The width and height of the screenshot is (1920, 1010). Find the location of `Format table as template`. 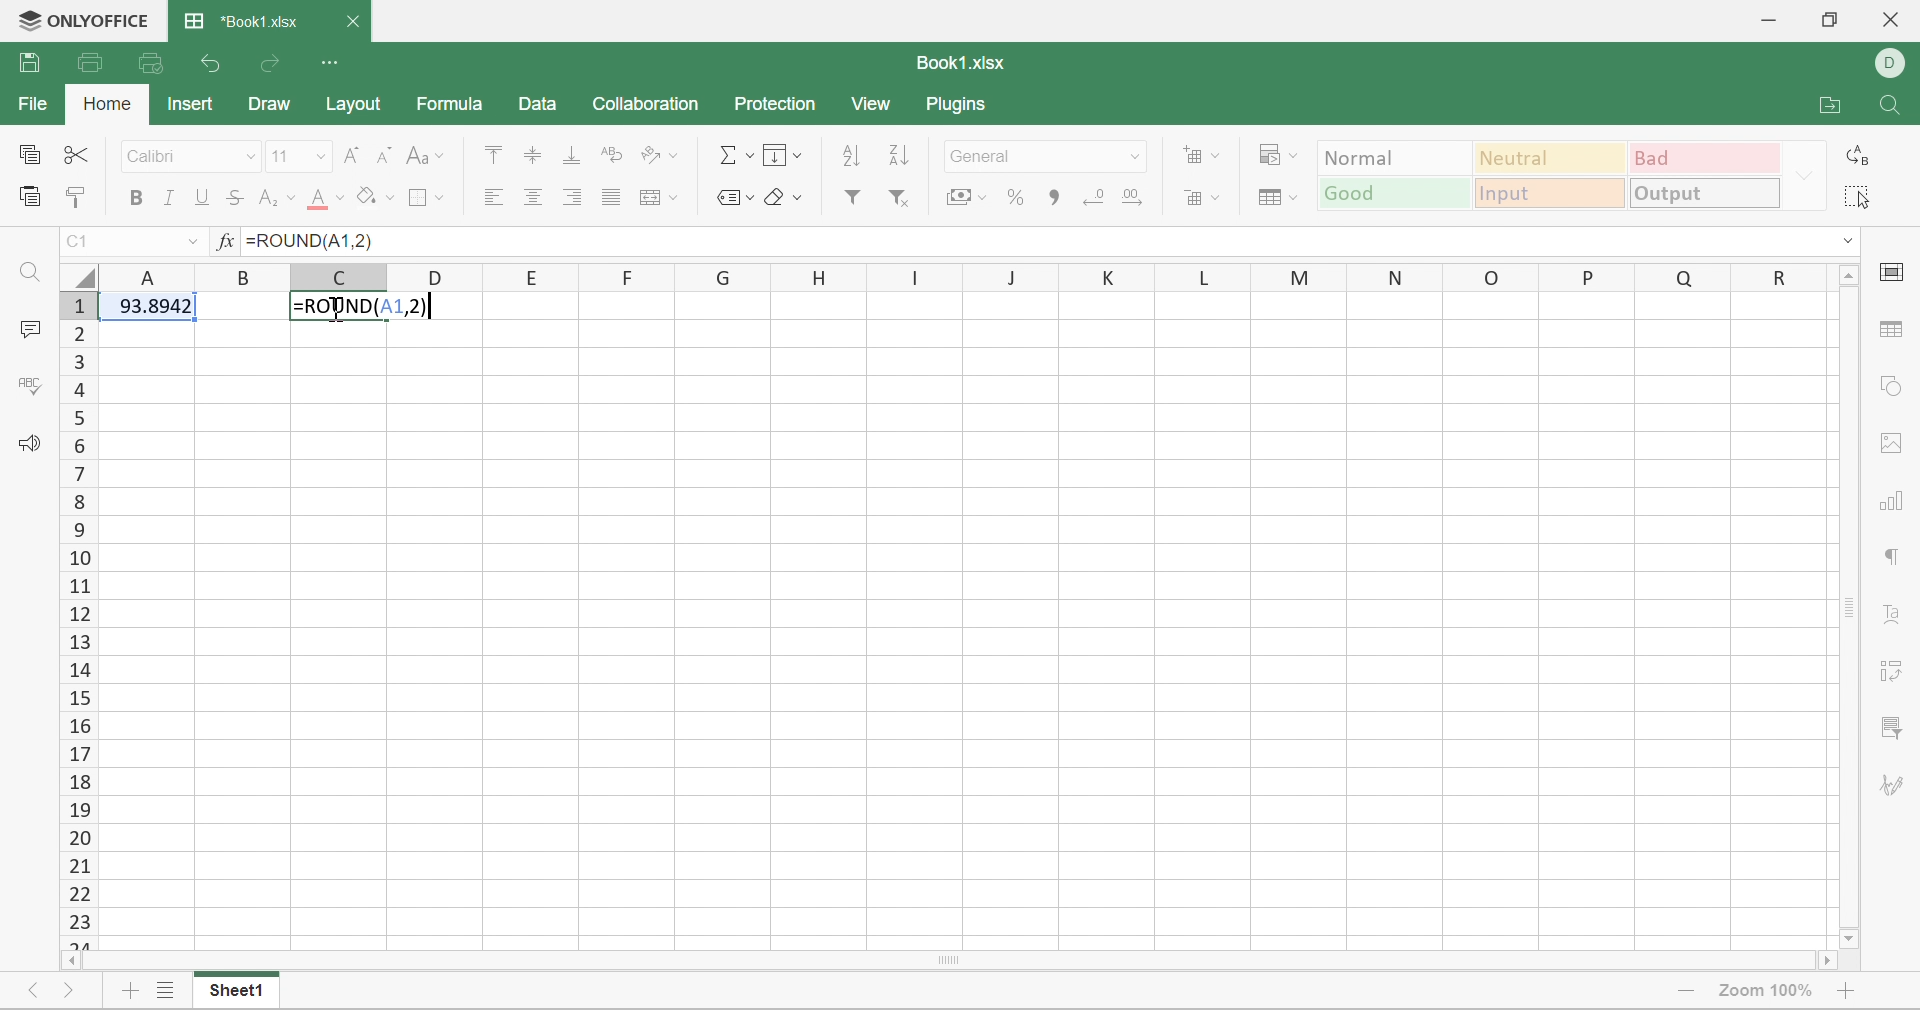

Format table as template is located at coordinates (1273, 196).